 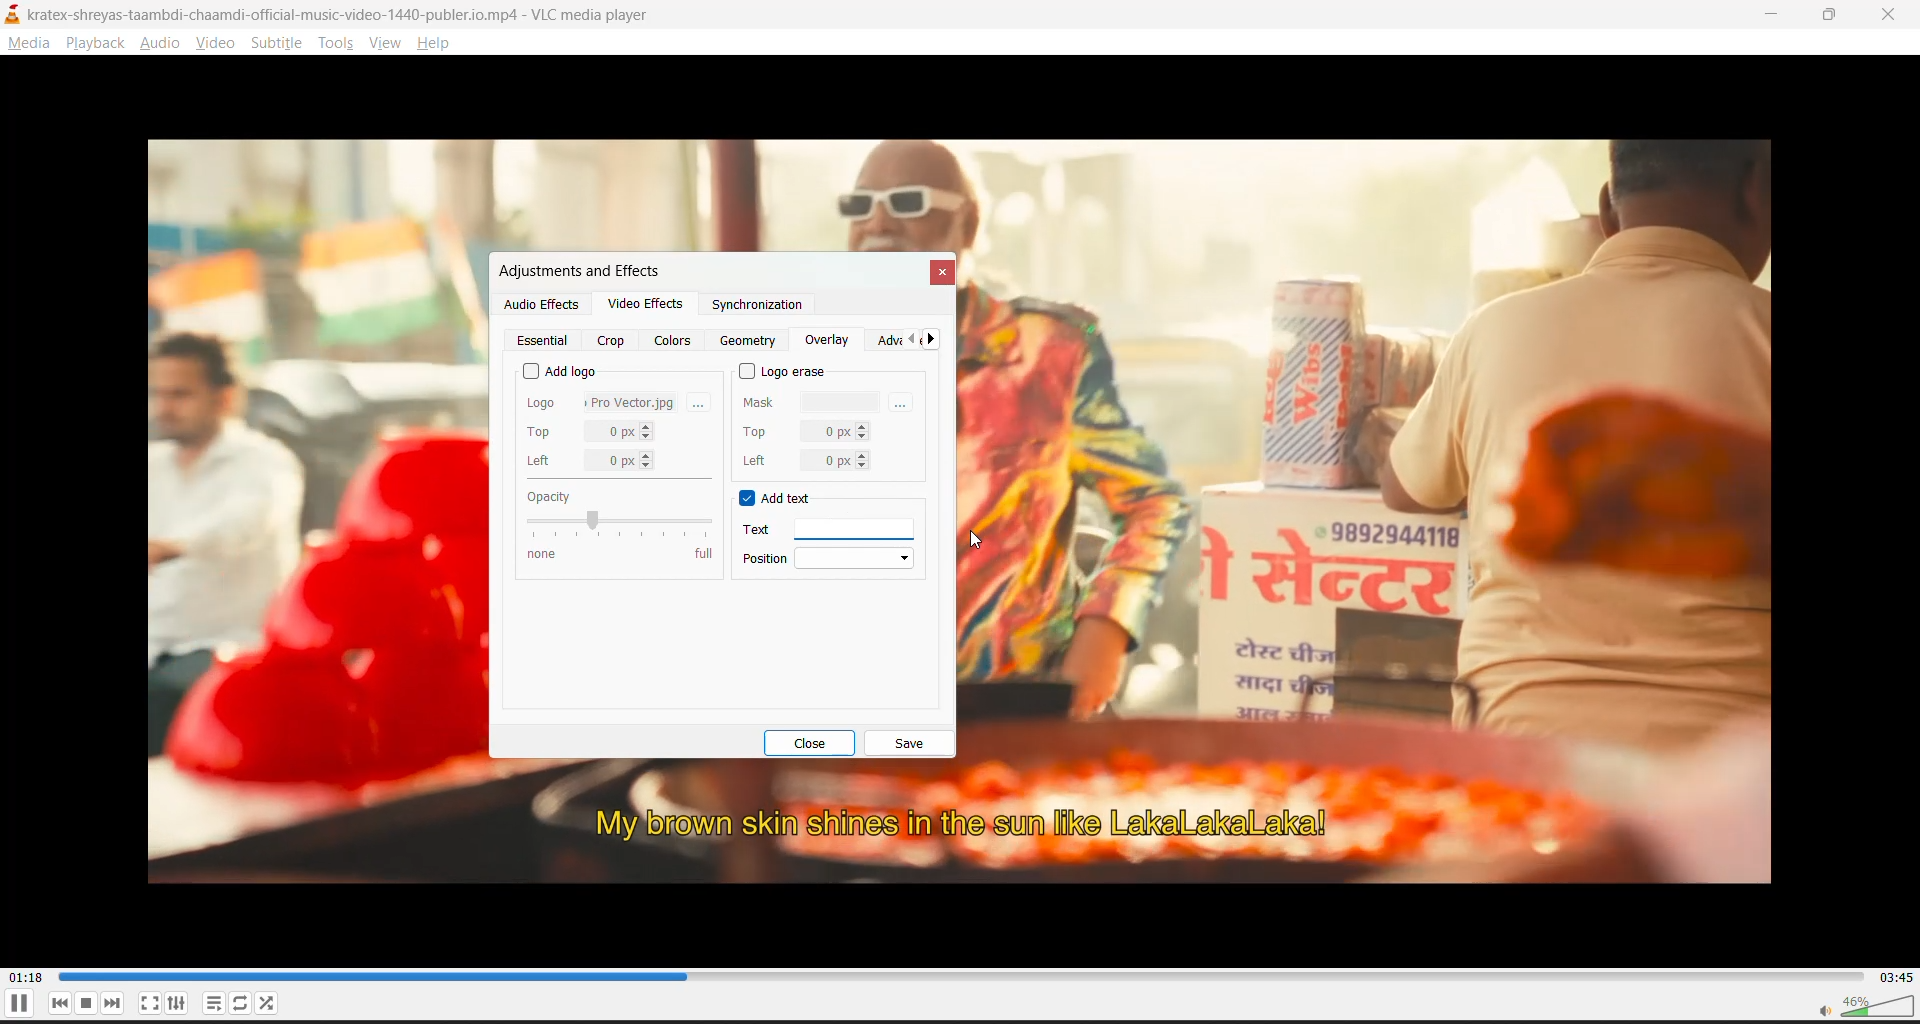 What do you see at coordinates (211, 1004) in the screenshot?
I see `playlist` at bounding box center [211, 1004].